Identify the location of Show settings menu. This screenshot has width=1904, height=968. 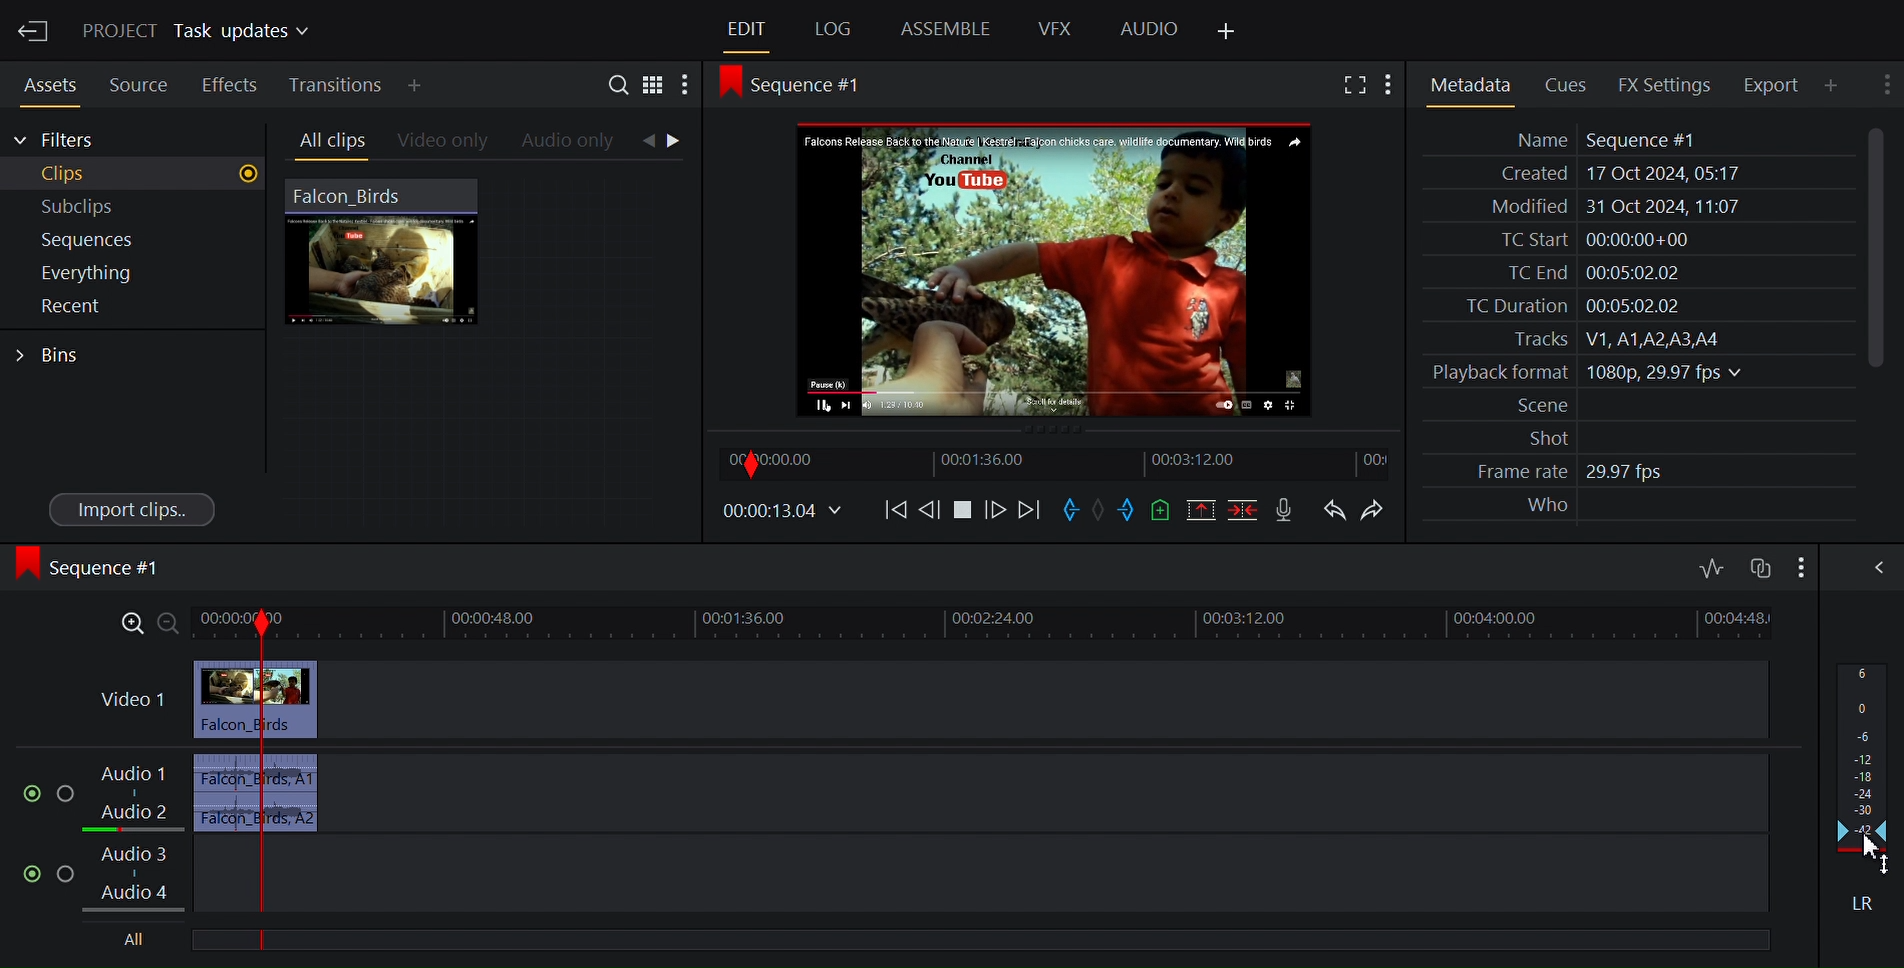
(687, 83).